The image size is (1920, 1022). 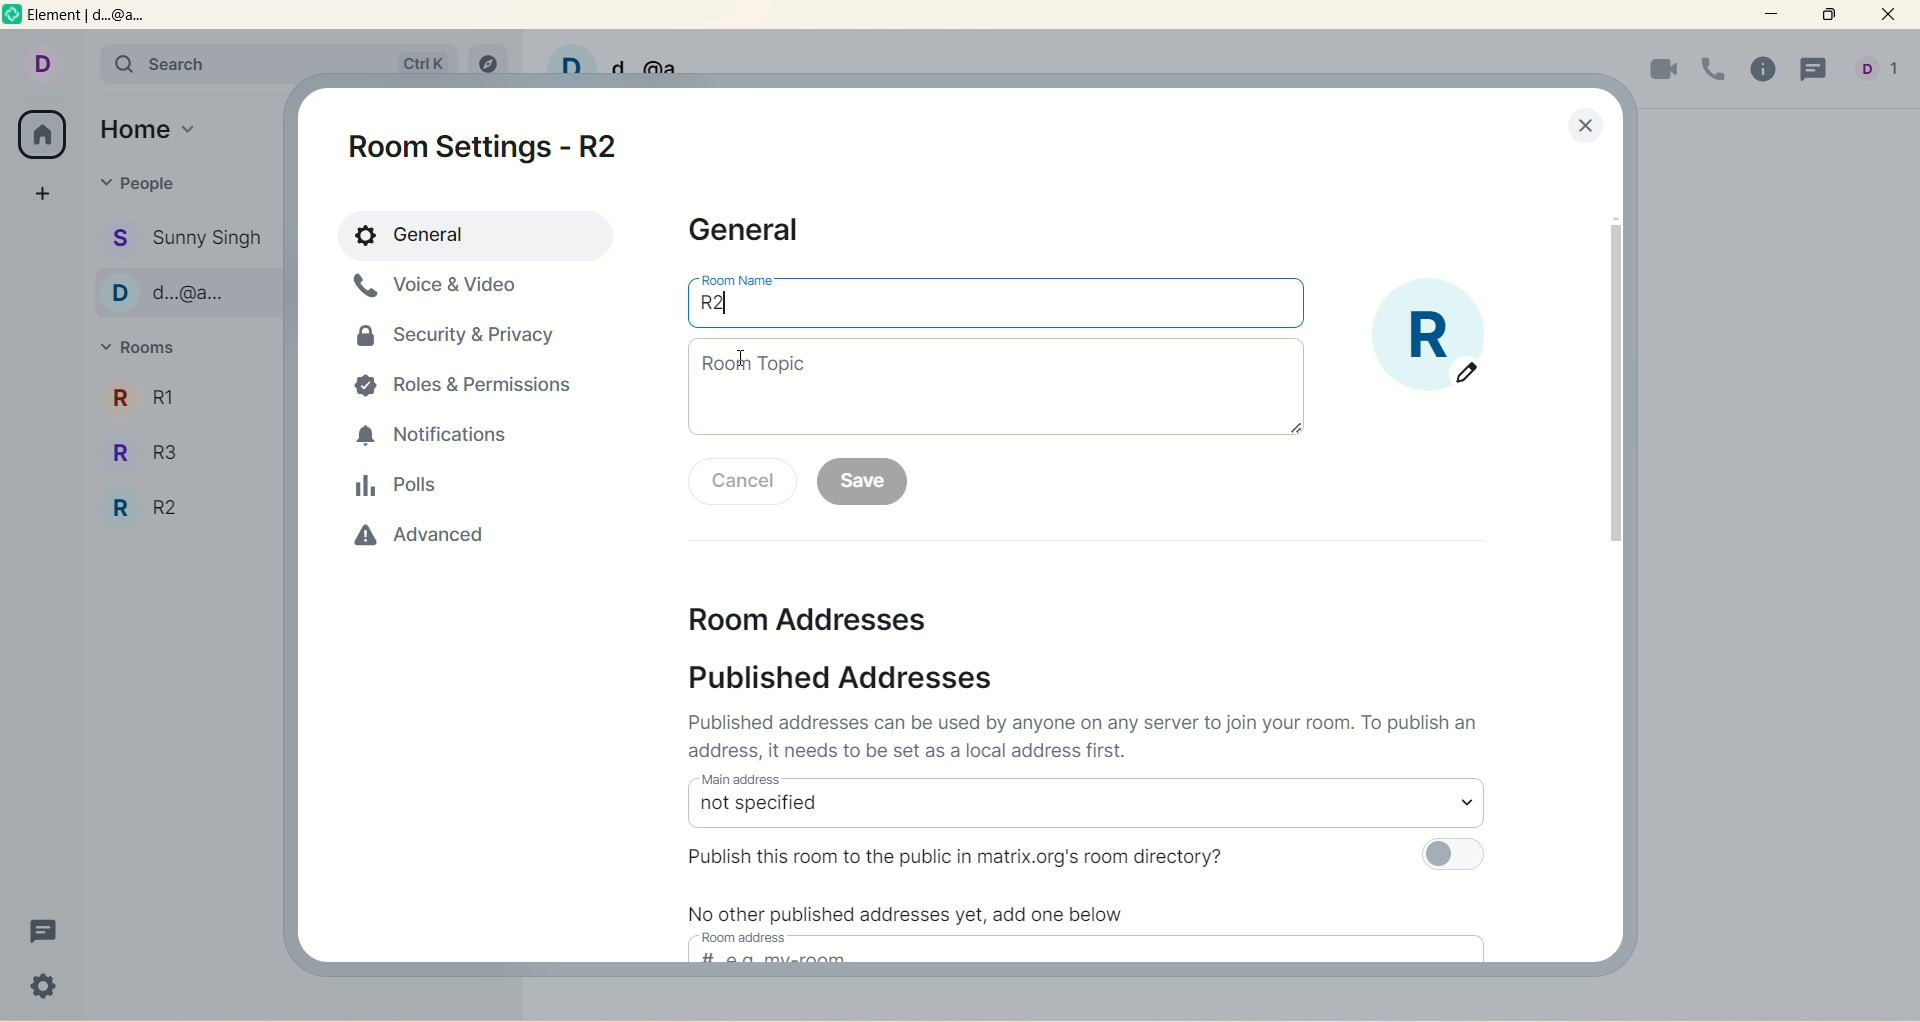 I want to click on d...@..., so click(x=186, y=292).